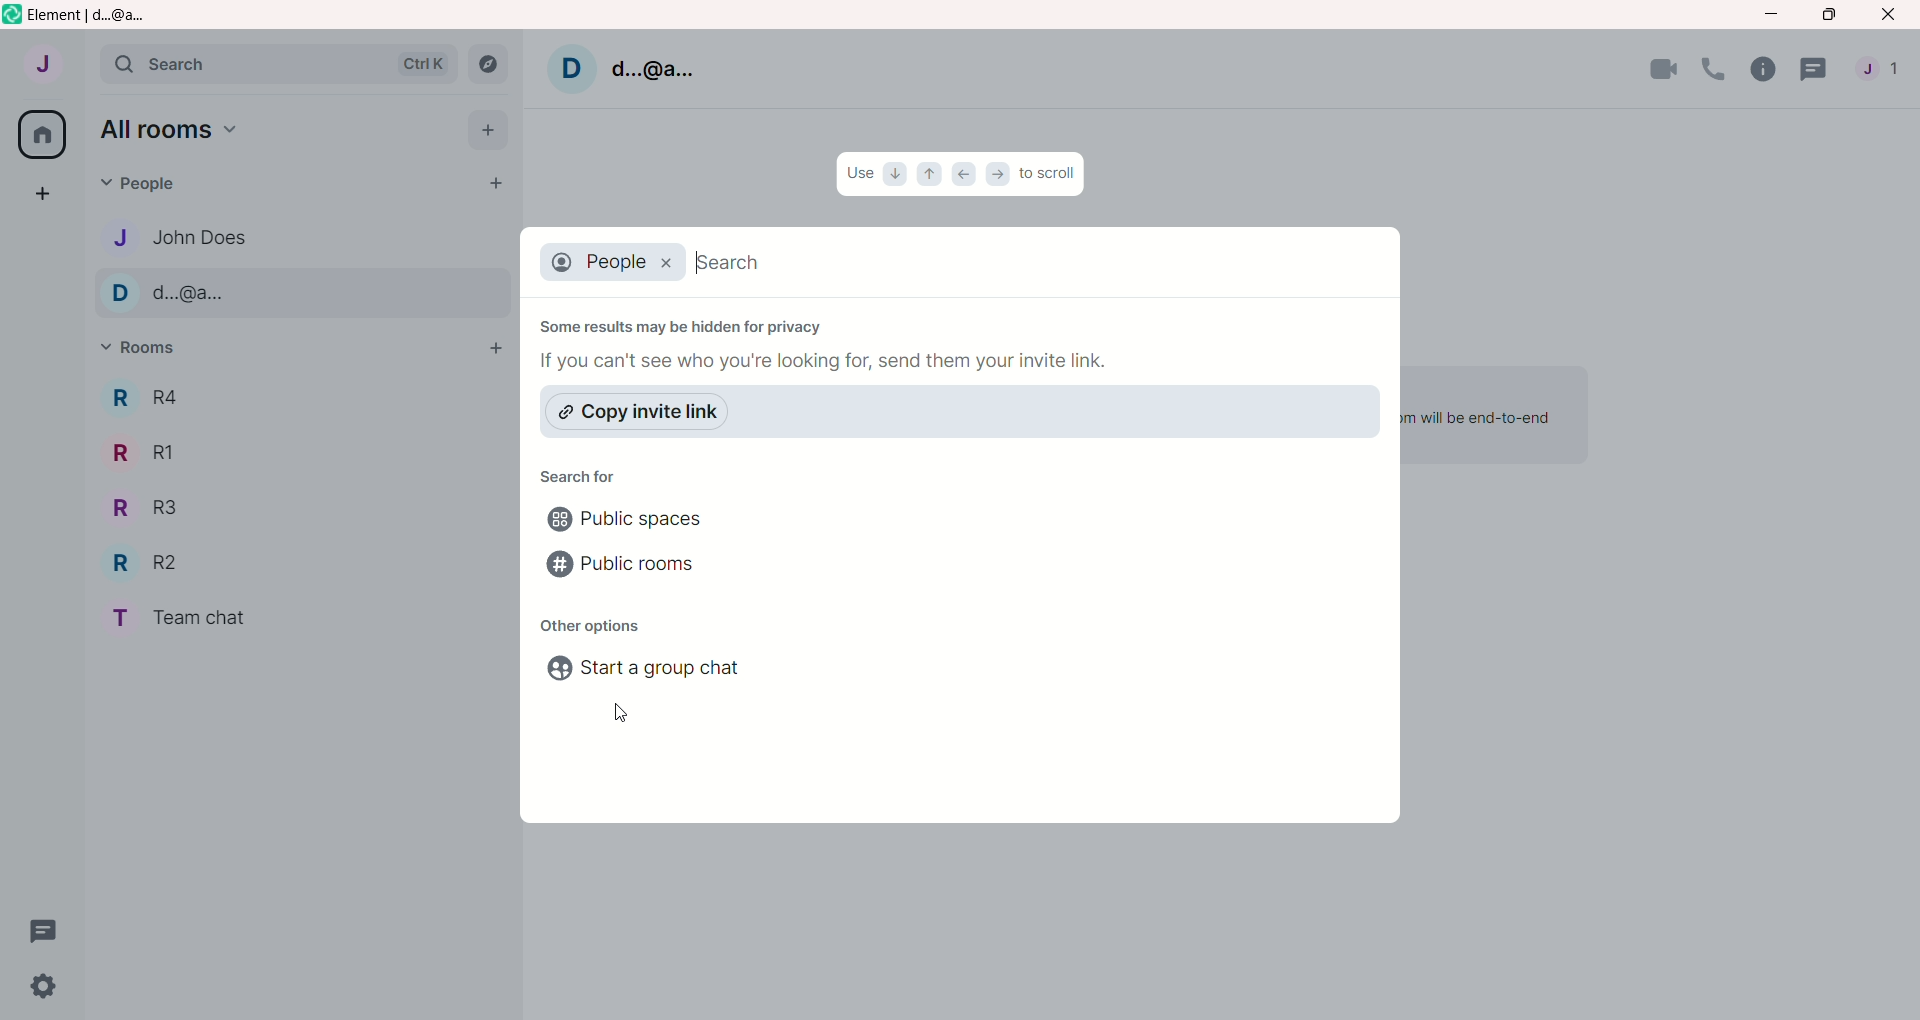 This screenshot has width=1920, height=1020. I want to click on right arrow icon, so click(1001, 173).